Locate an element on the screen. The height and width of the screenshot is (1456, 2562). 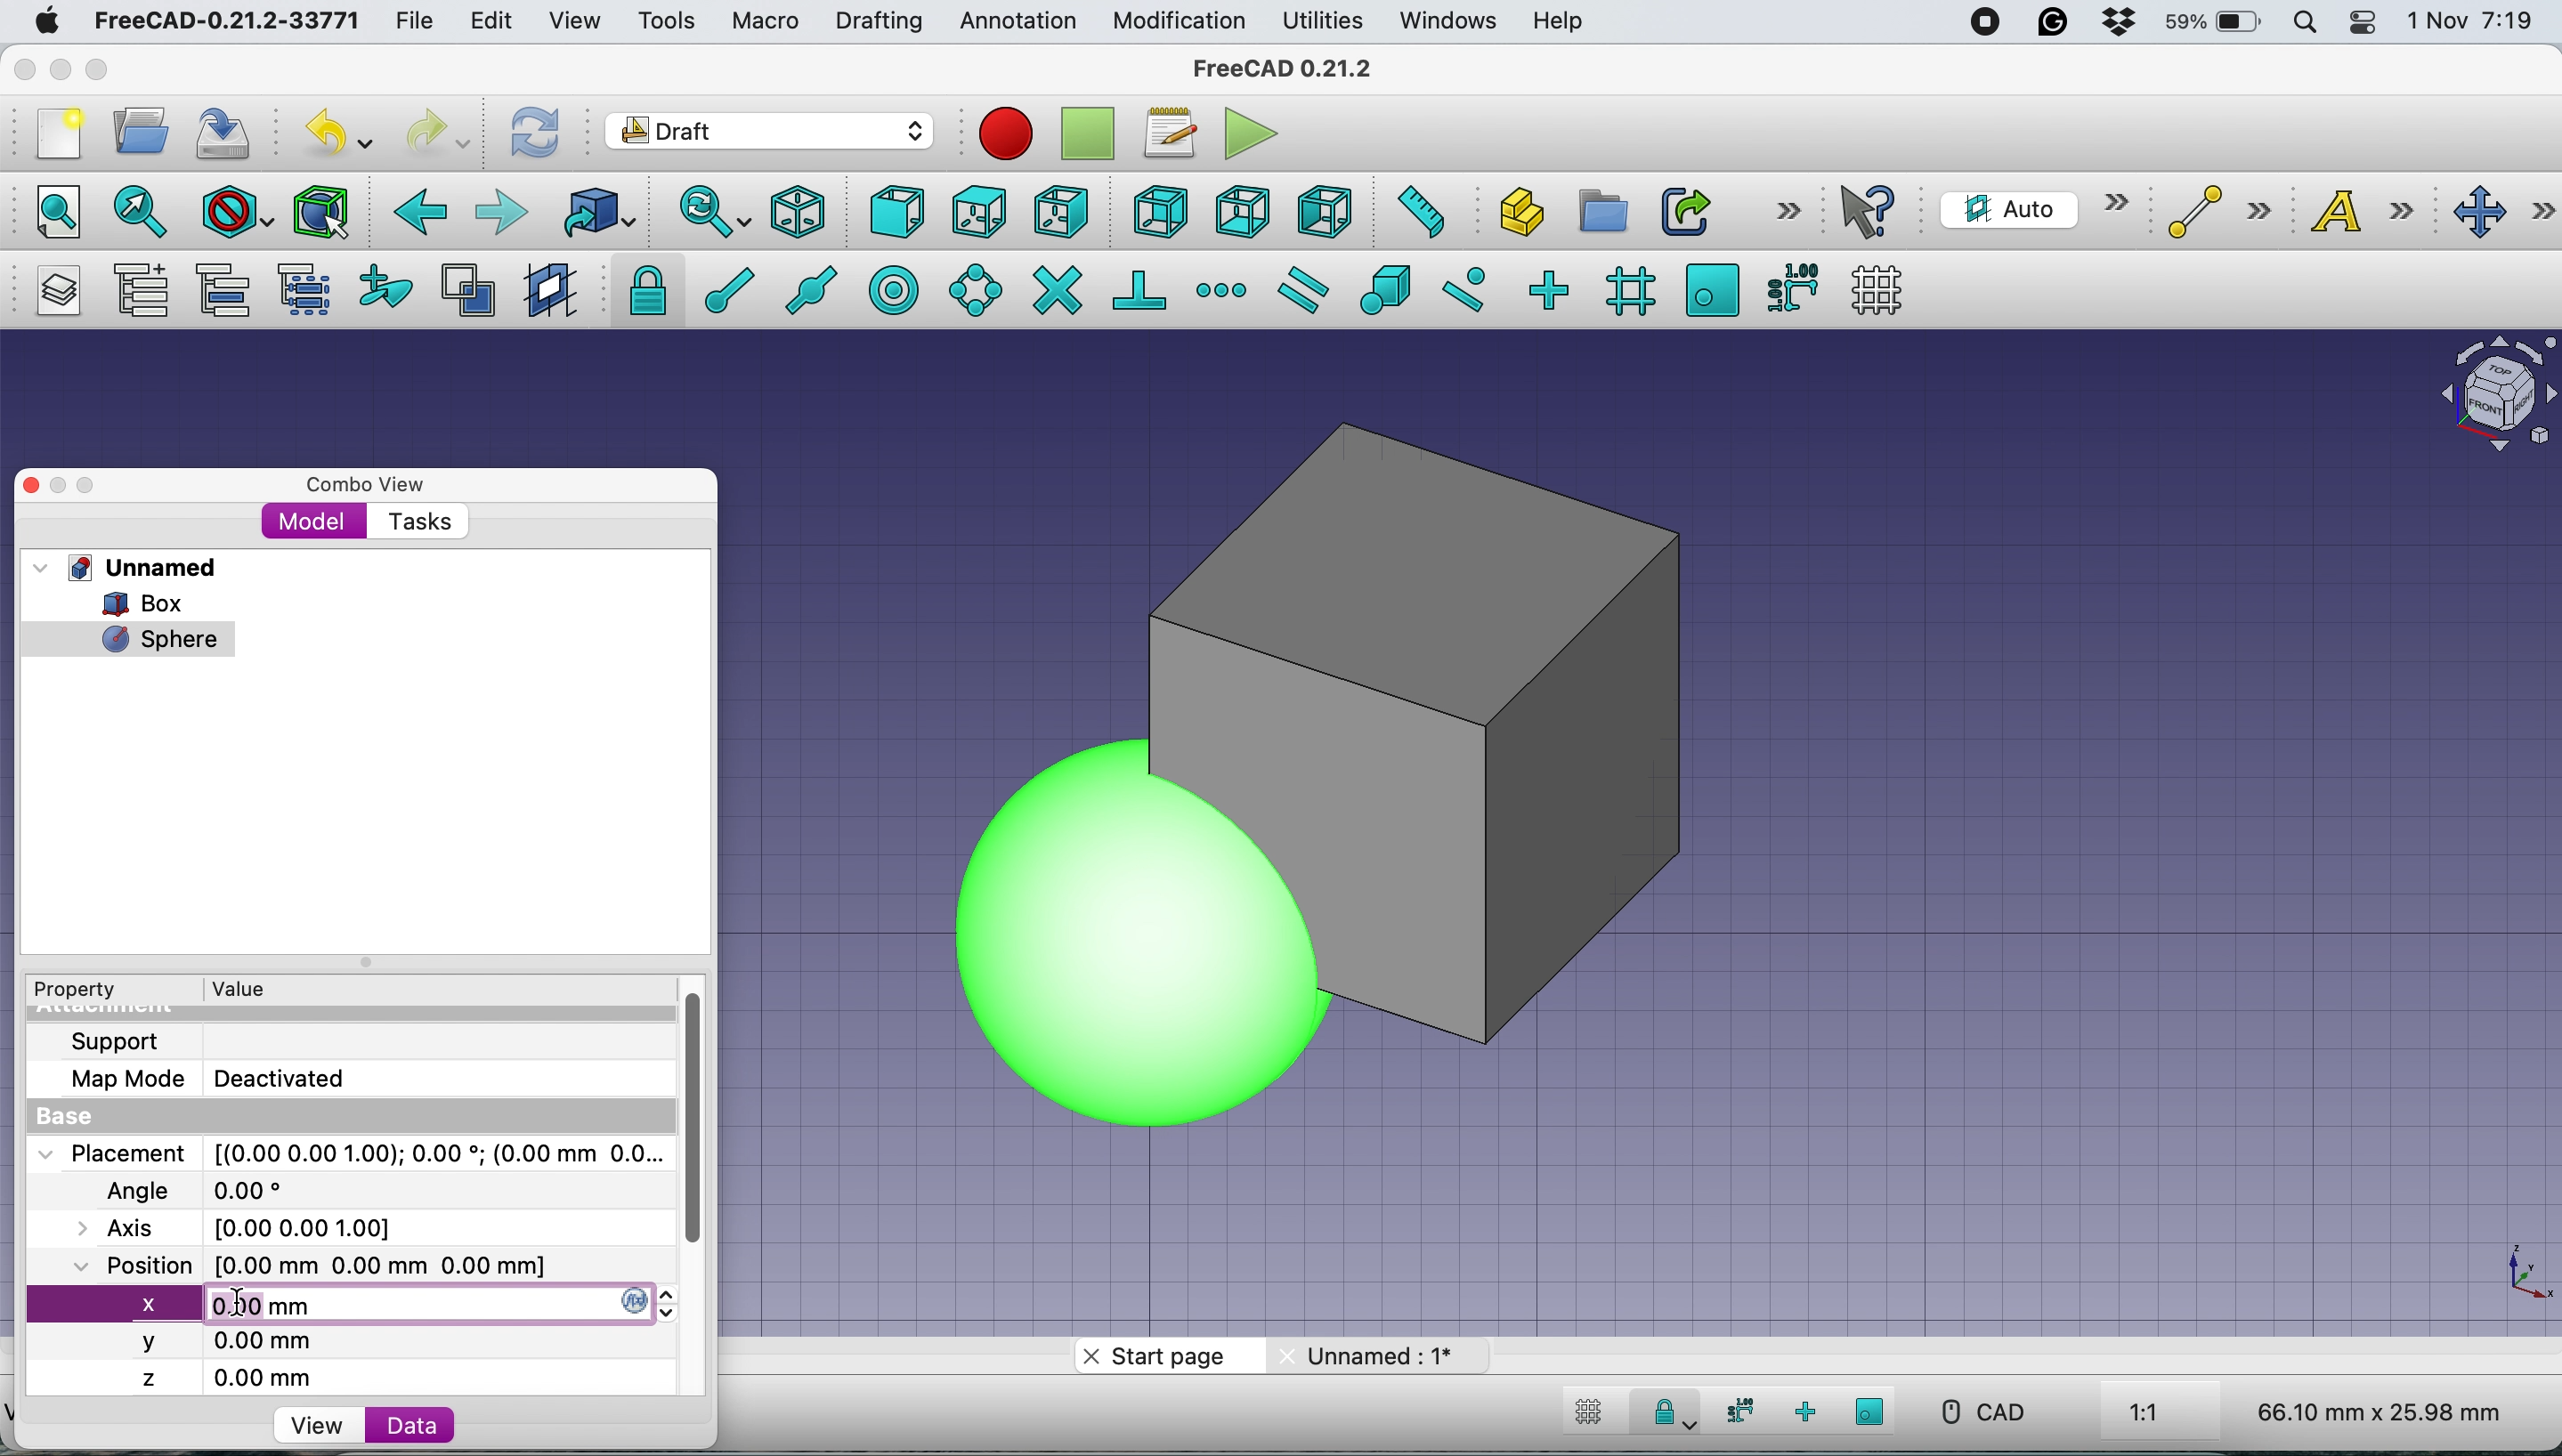
left is located at coordinates (1323, 212).